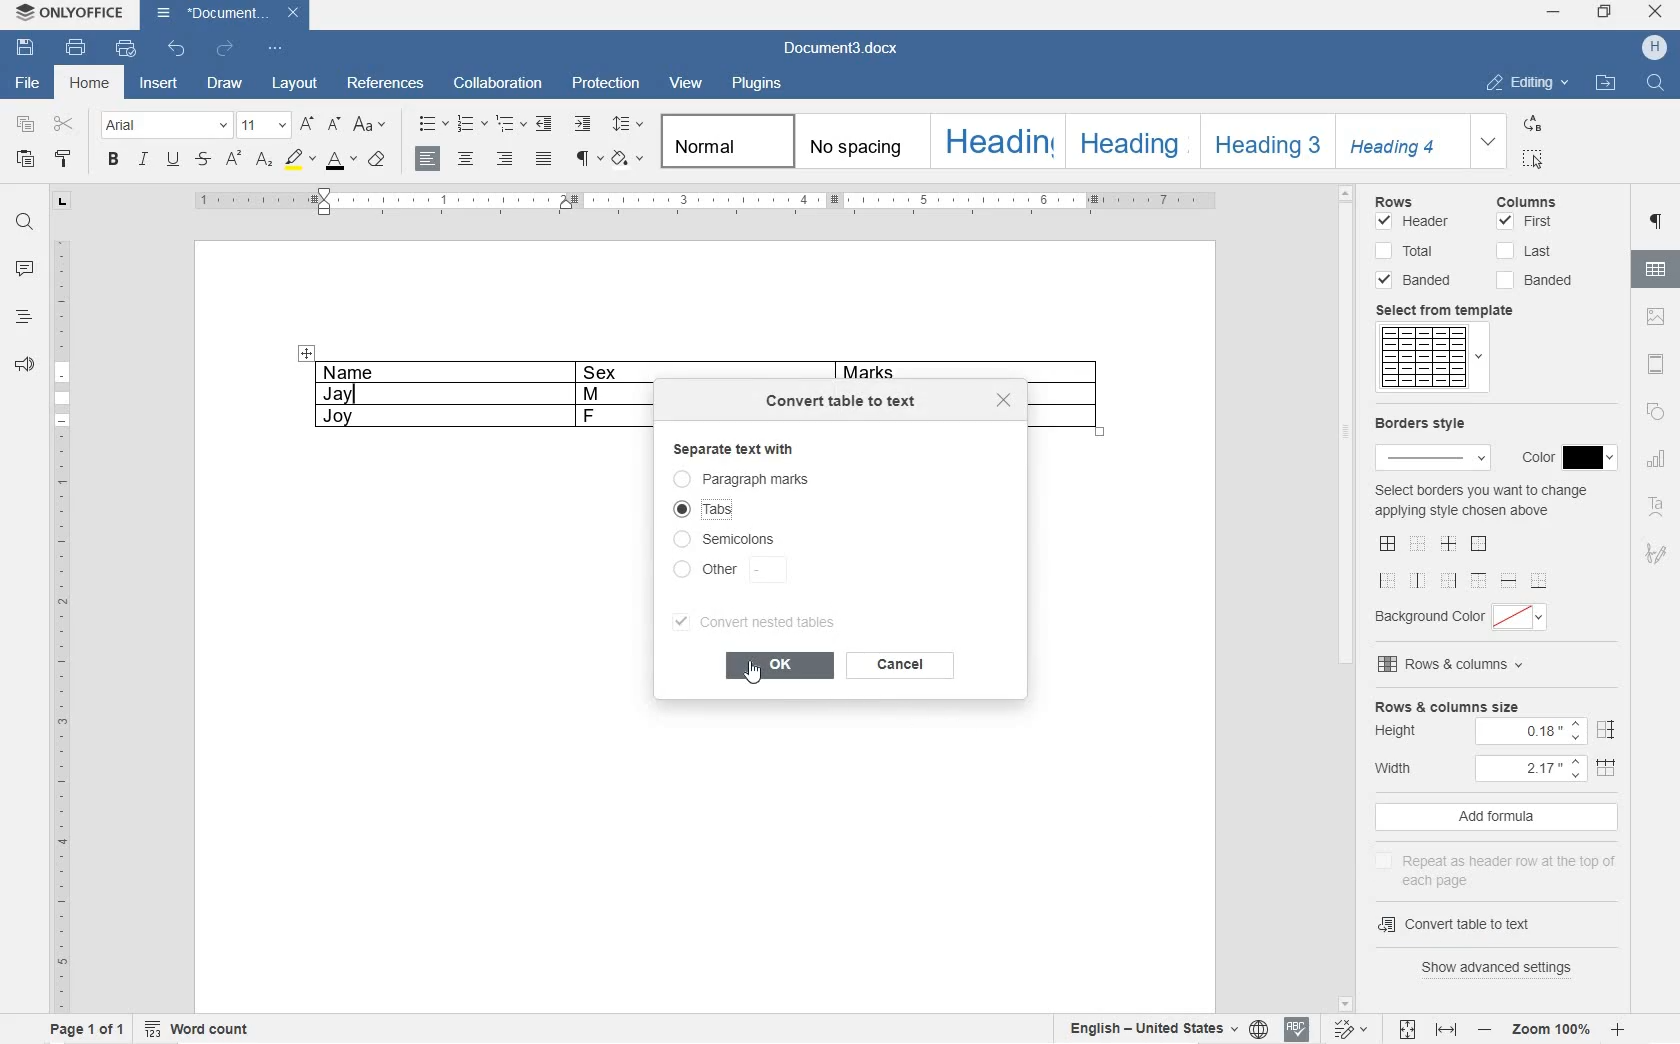 This screenshot has width=1680, height=1044. I want to click on border color, so click(1564, 458).